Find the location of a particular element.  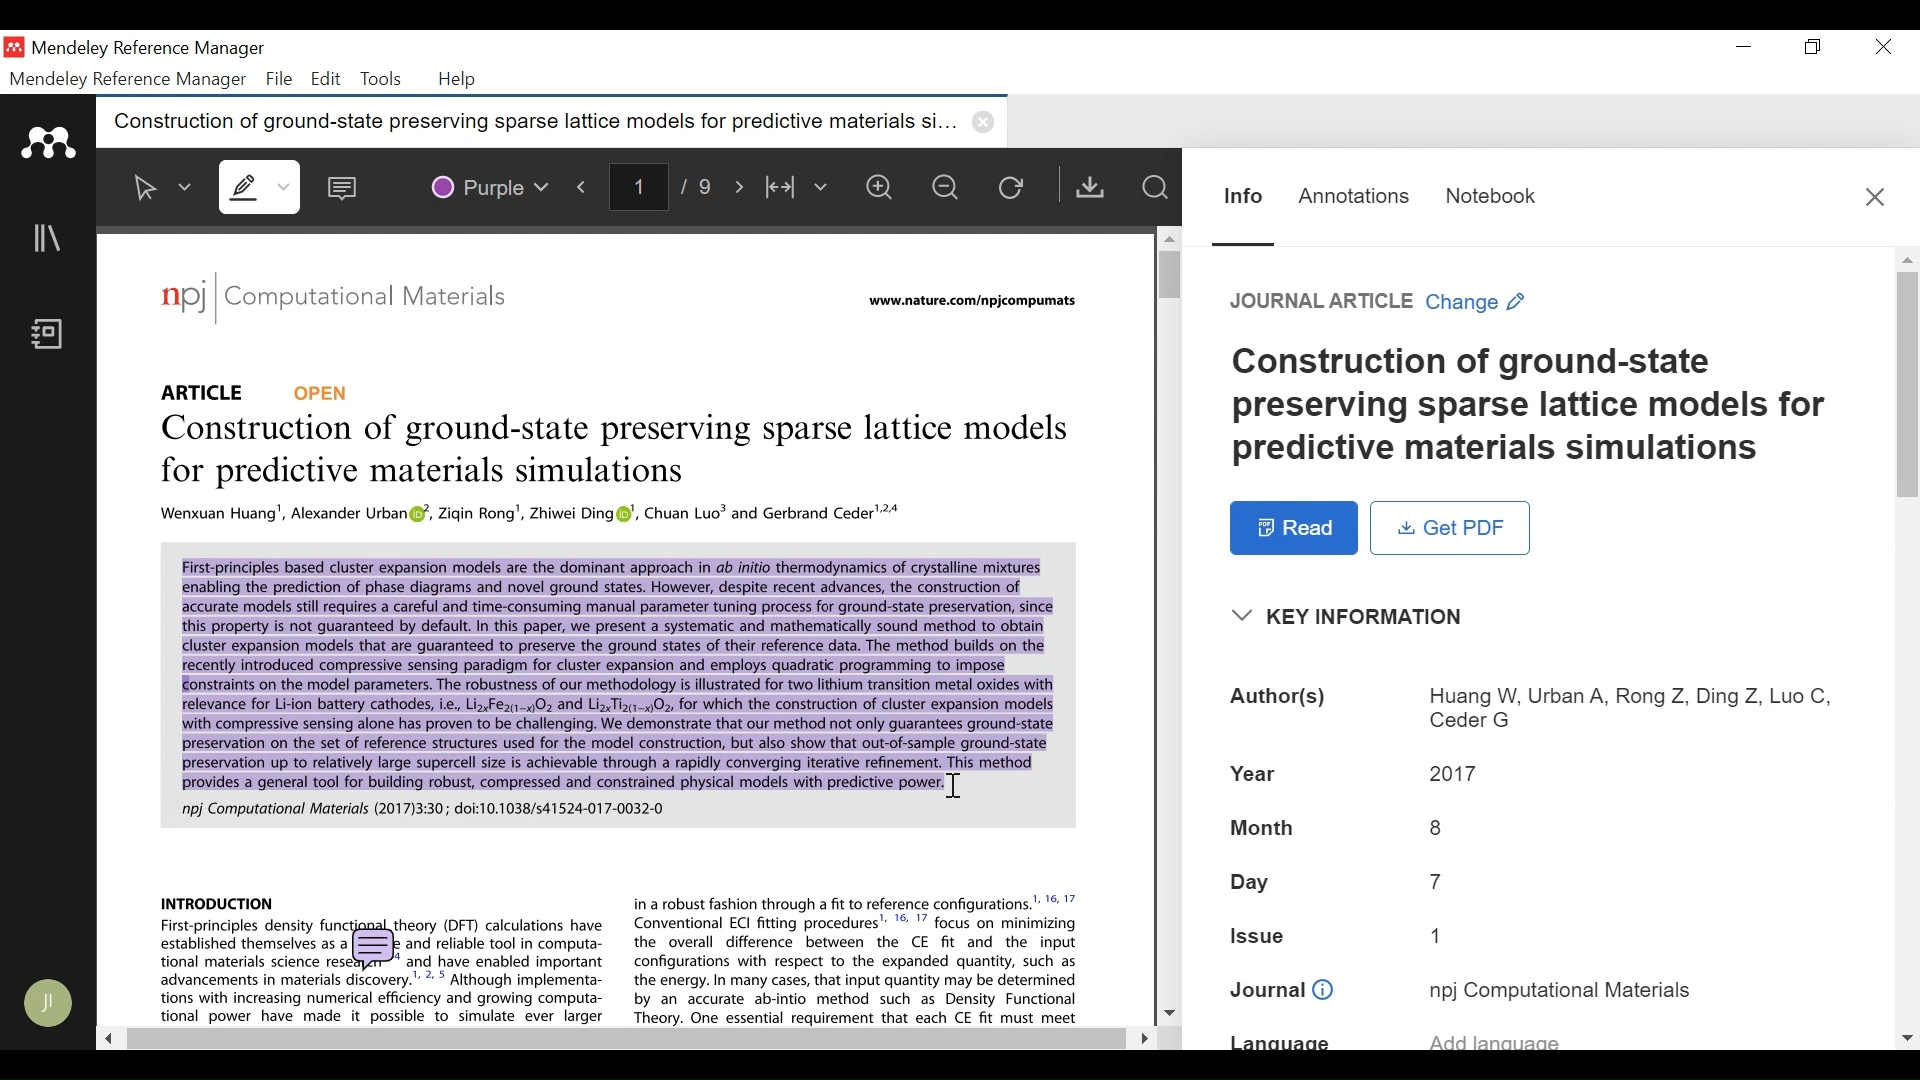

Month is located at coordinates (1263, 830).